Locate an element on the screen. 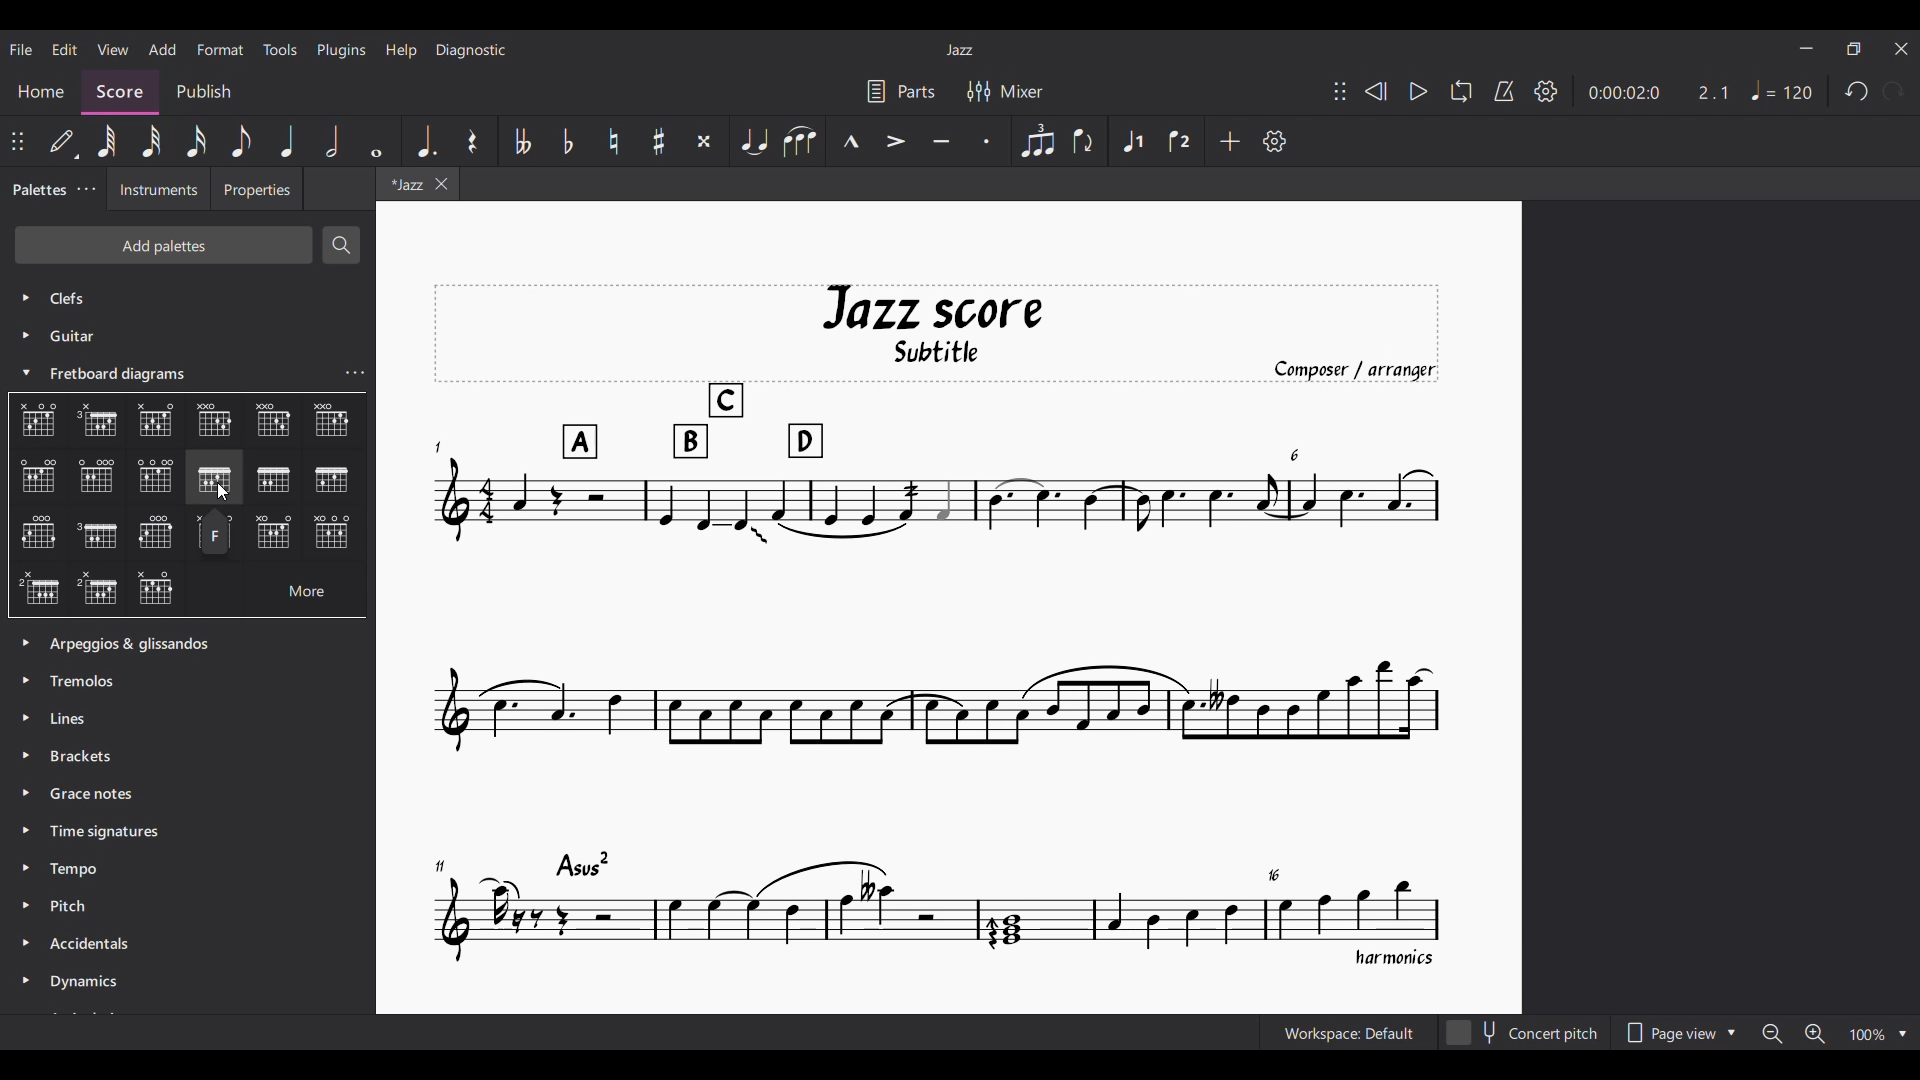 The width and height of the screenshot is (1920, 1080). Default is located at coordinates (62, 141).